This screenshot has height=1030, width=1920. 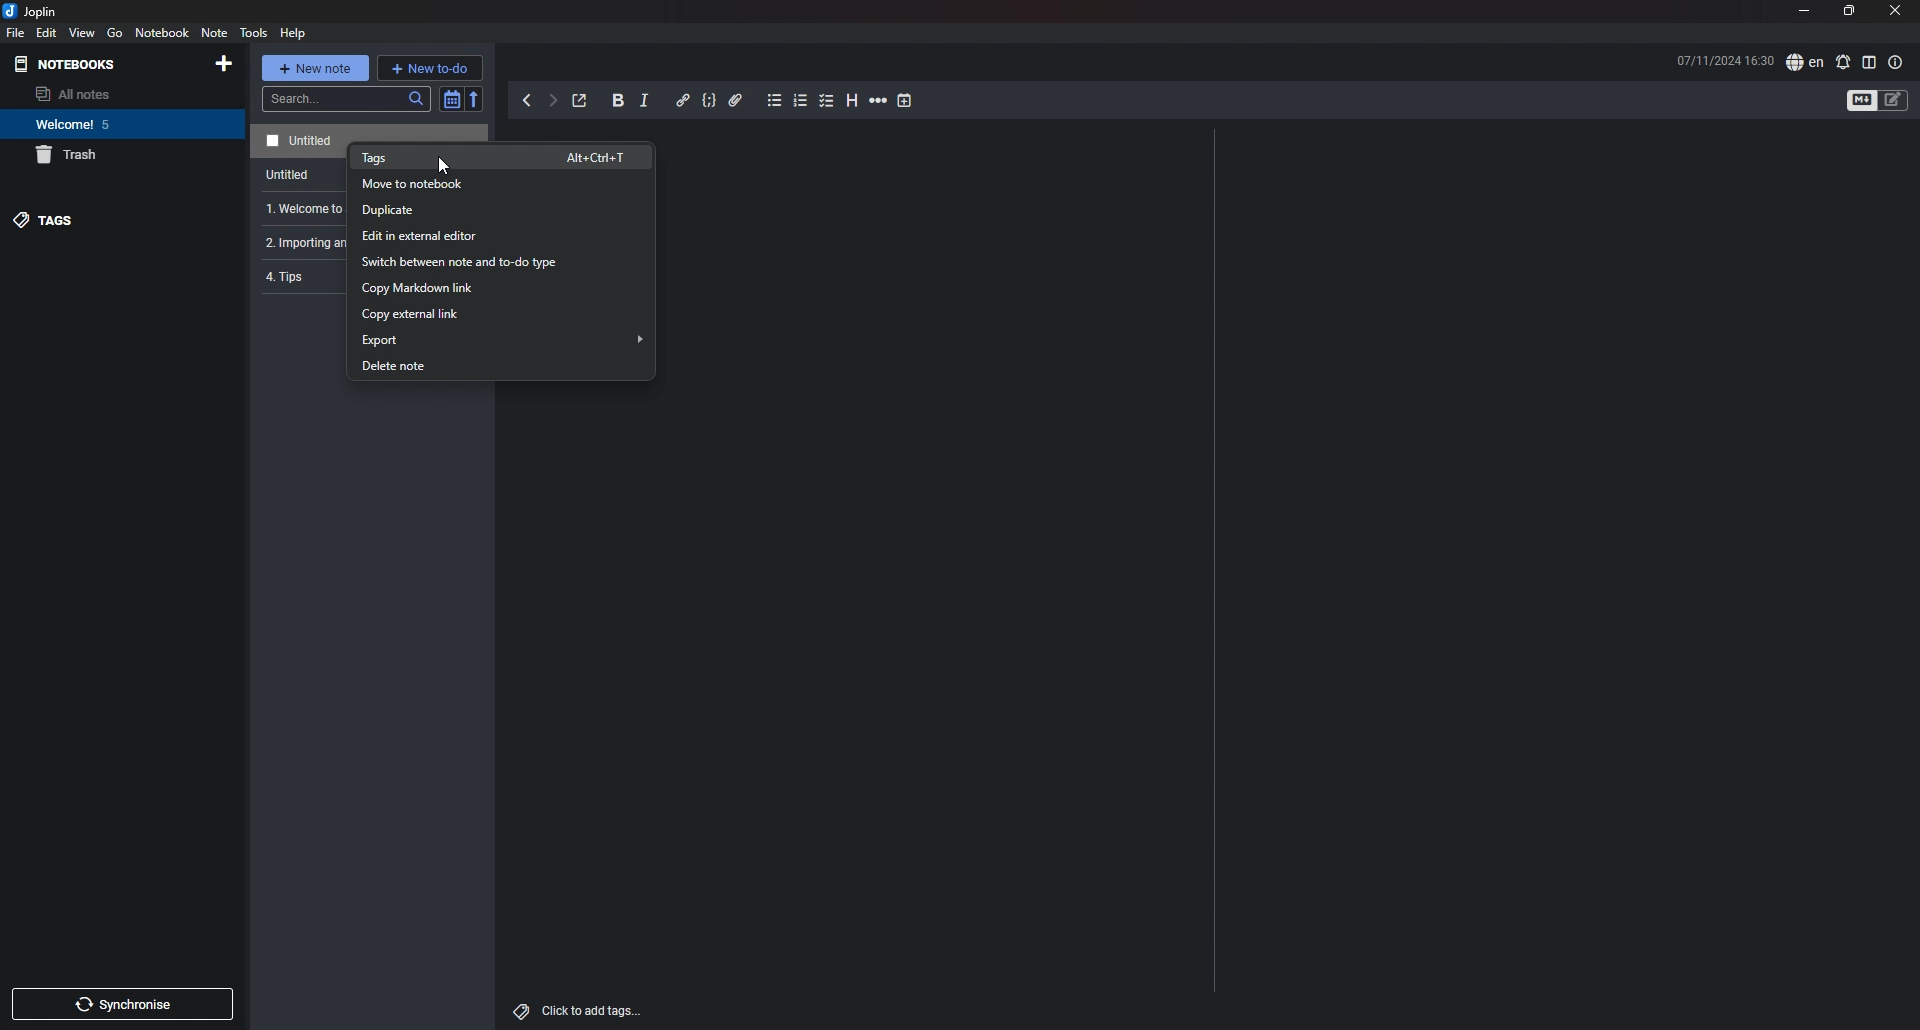 I want to click on italic, so click(x=644, y=102).